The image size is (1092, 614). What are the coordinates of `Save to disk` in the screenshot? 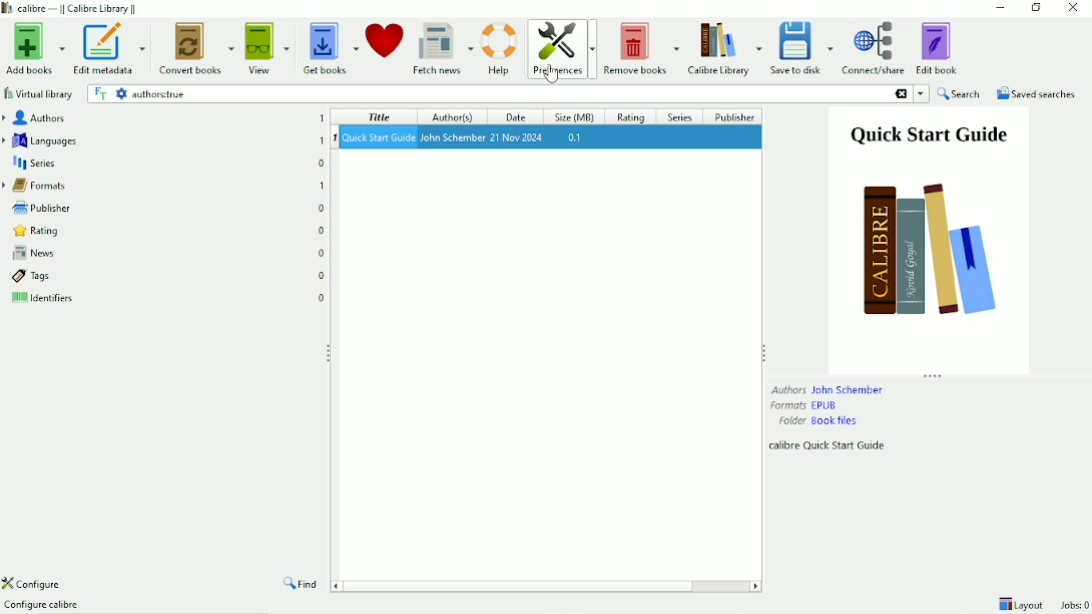 It's located at (801, 49).